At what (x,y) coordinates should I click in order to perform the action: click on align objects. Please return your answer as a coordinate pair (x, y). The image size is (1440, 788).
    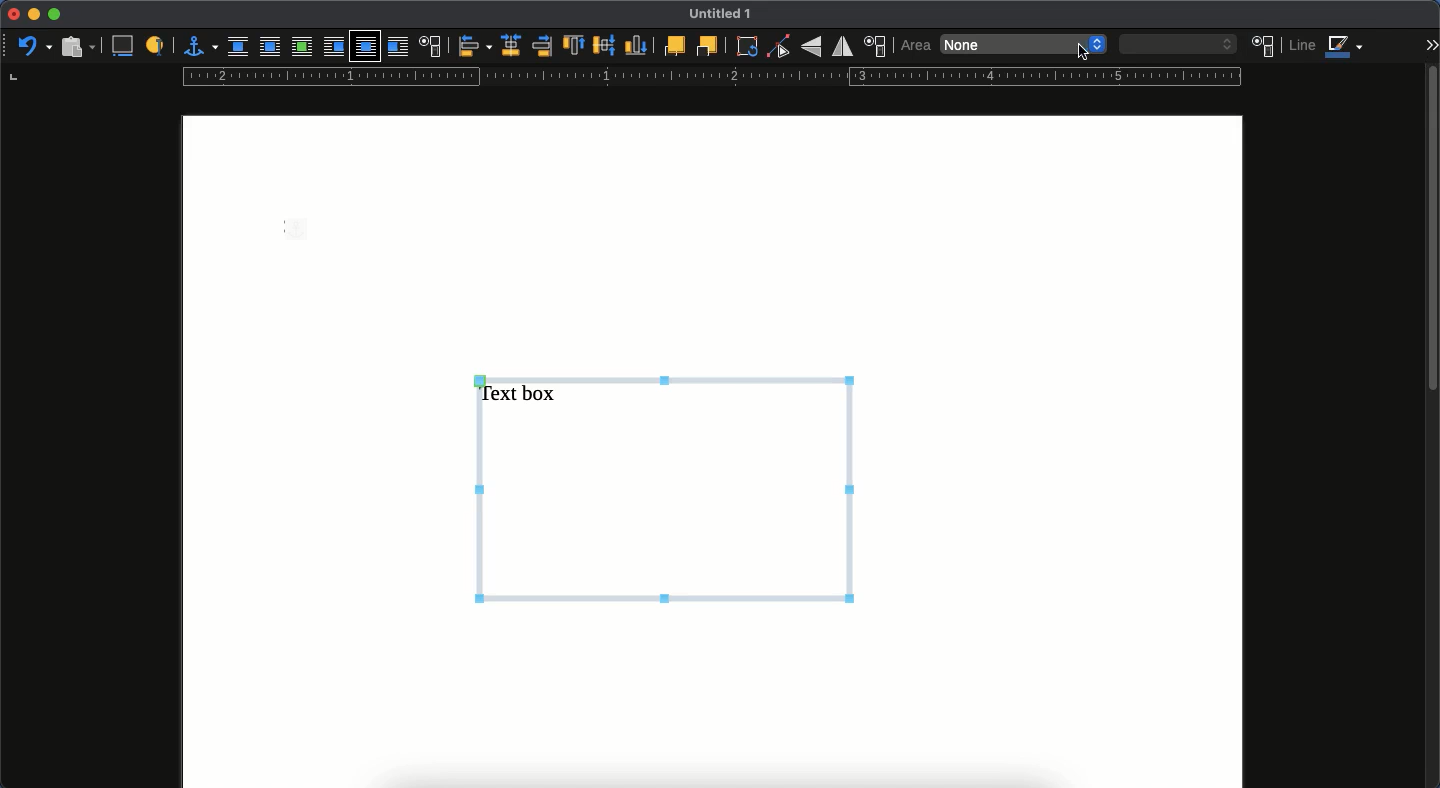
    Looking at the image, I should click on (474, 47).